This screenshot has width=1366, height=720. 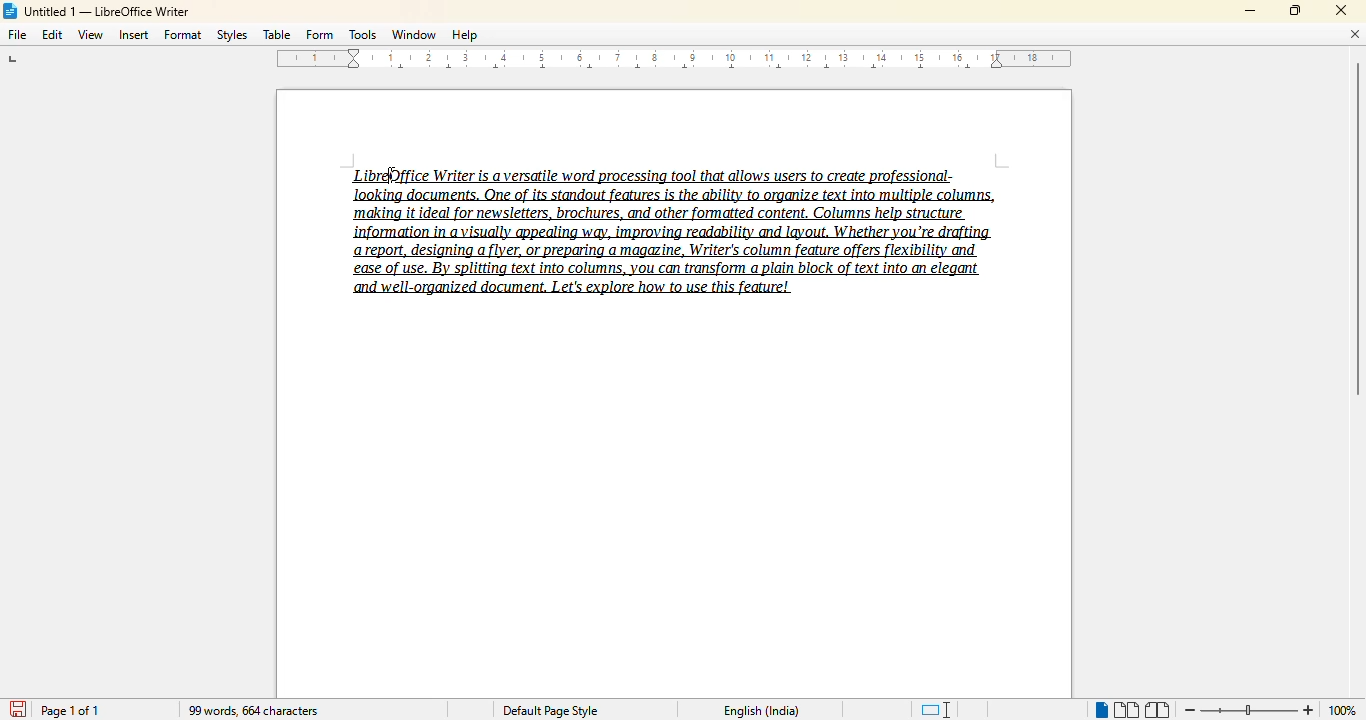 What do you see at coordinates (22, 60) in the screenshot?
I see `tab stop` at bounding box center [22, 60].